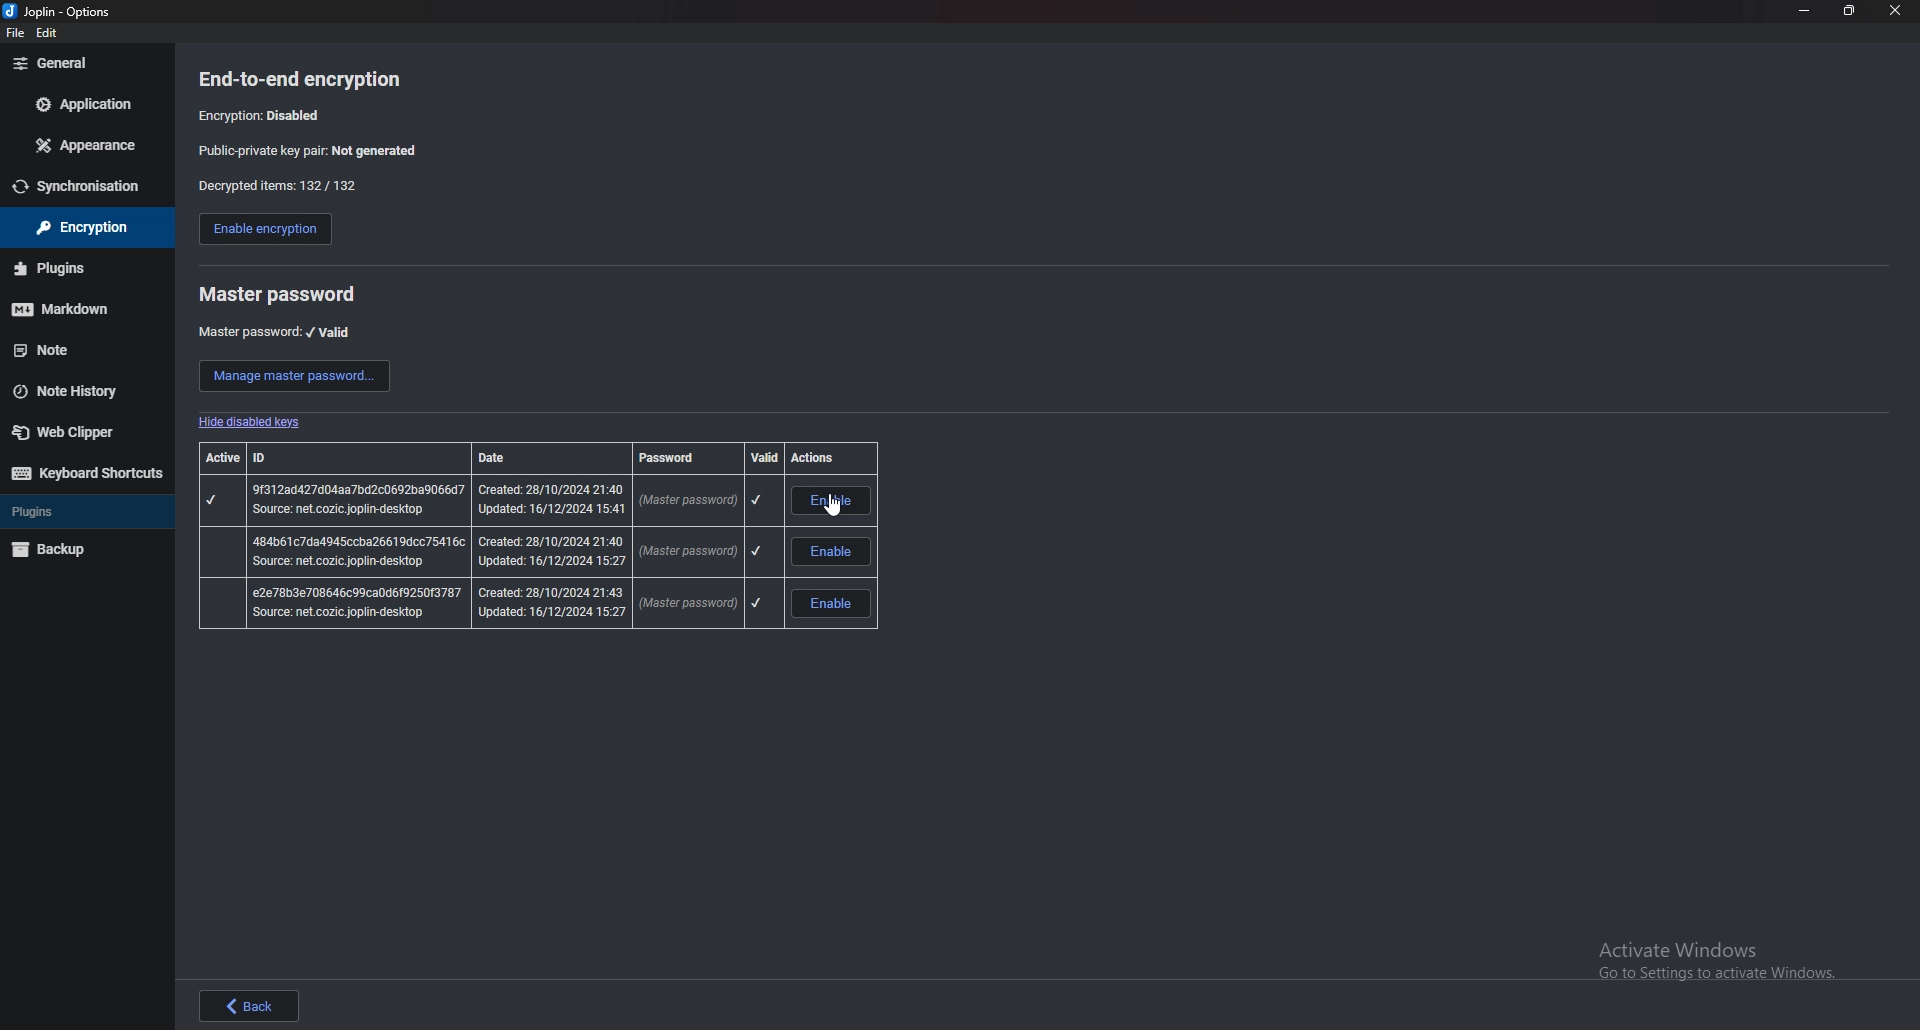 The width and height of the screenshot is (1920, 1030). What do you see at coordinates (81, 106) in the screenshot?
I see `application` at bounding box center [81, 106].